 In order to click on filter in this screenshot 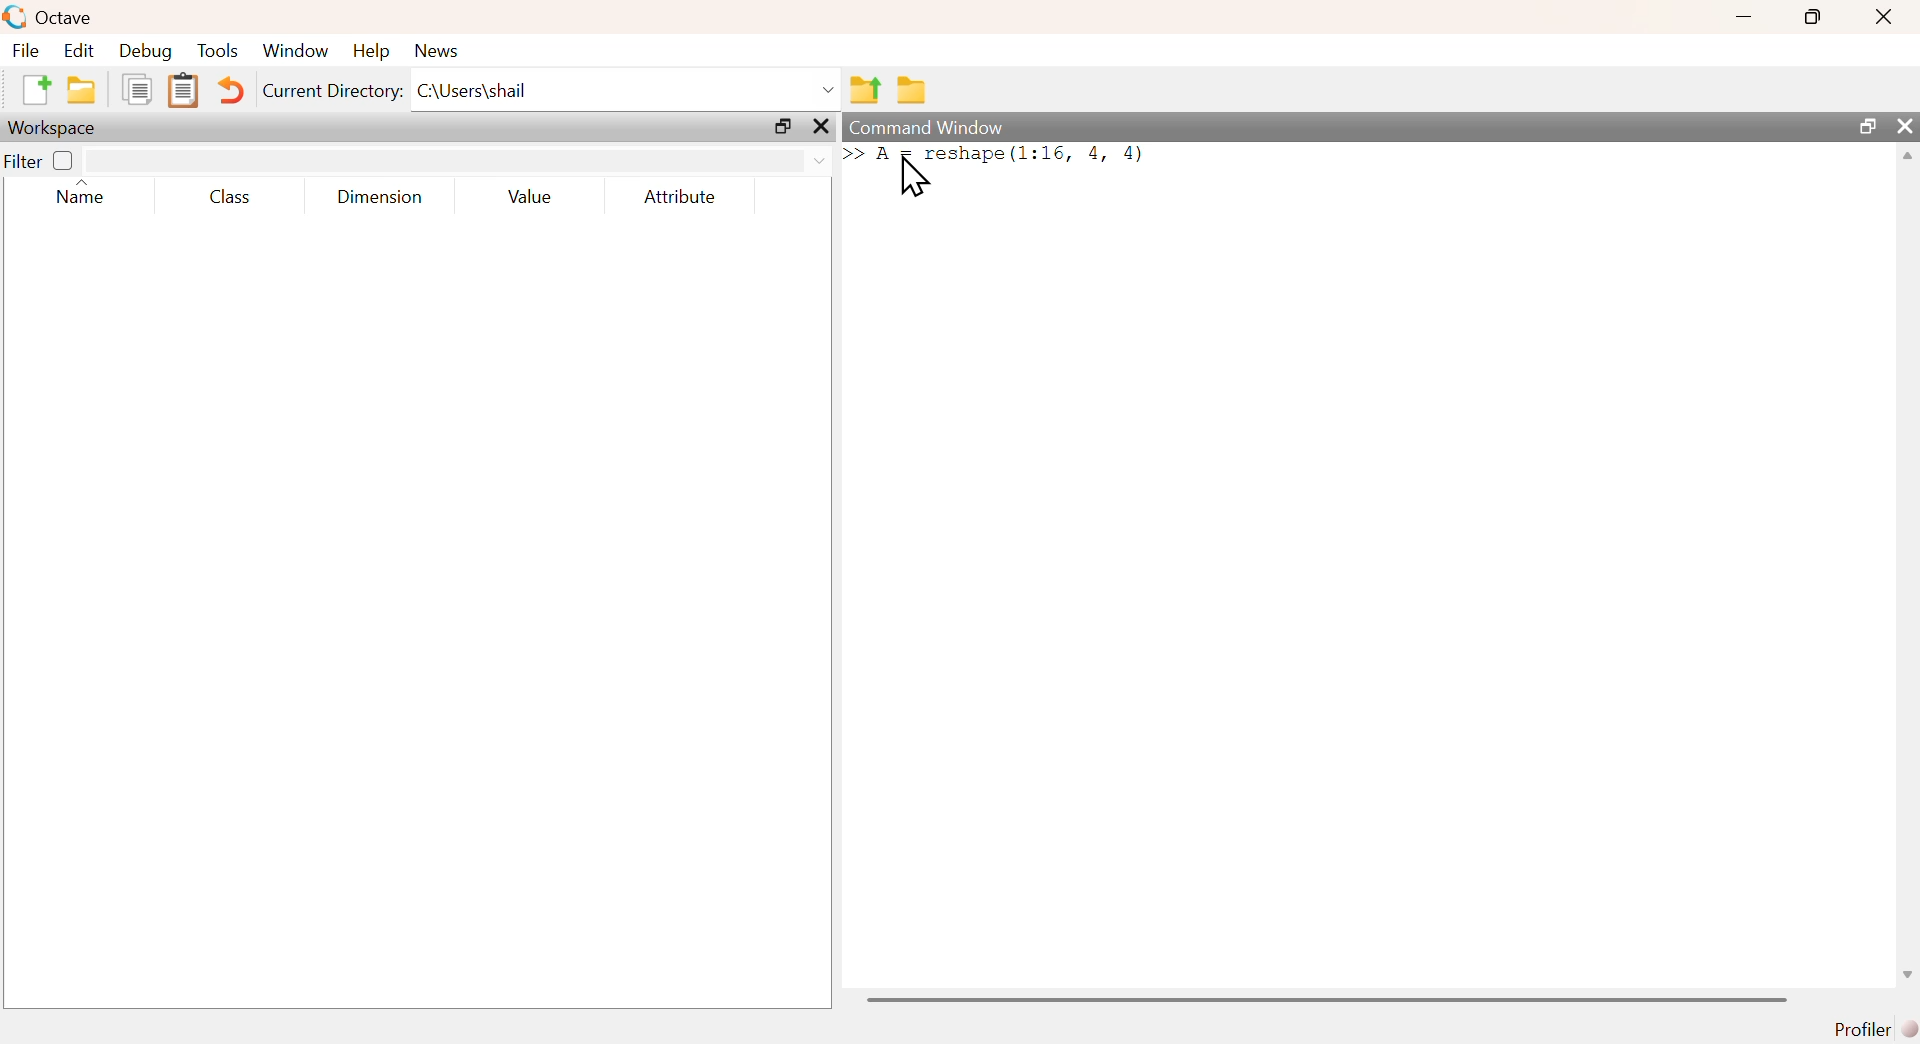, I will do `click(458, 161)`.